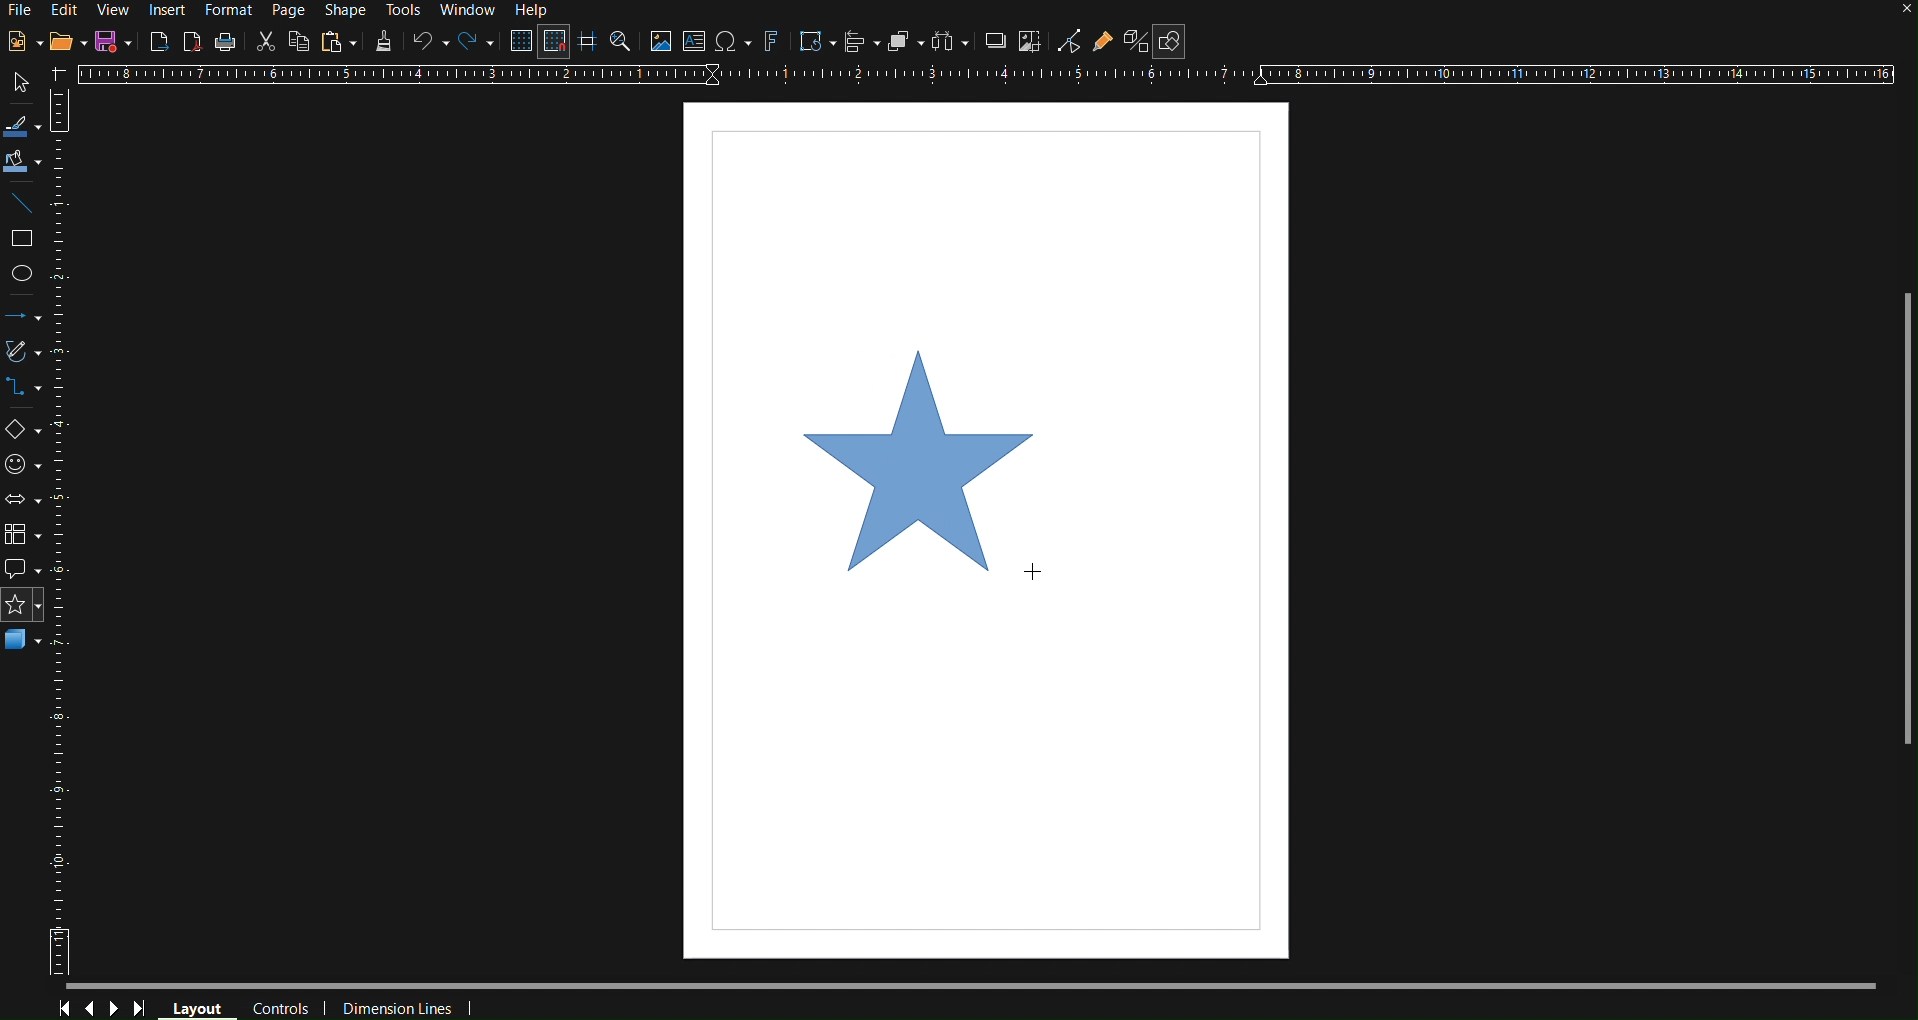  Describe the element at coordinates (992, 44) in the screenshot. I see `Shadow` at that location.